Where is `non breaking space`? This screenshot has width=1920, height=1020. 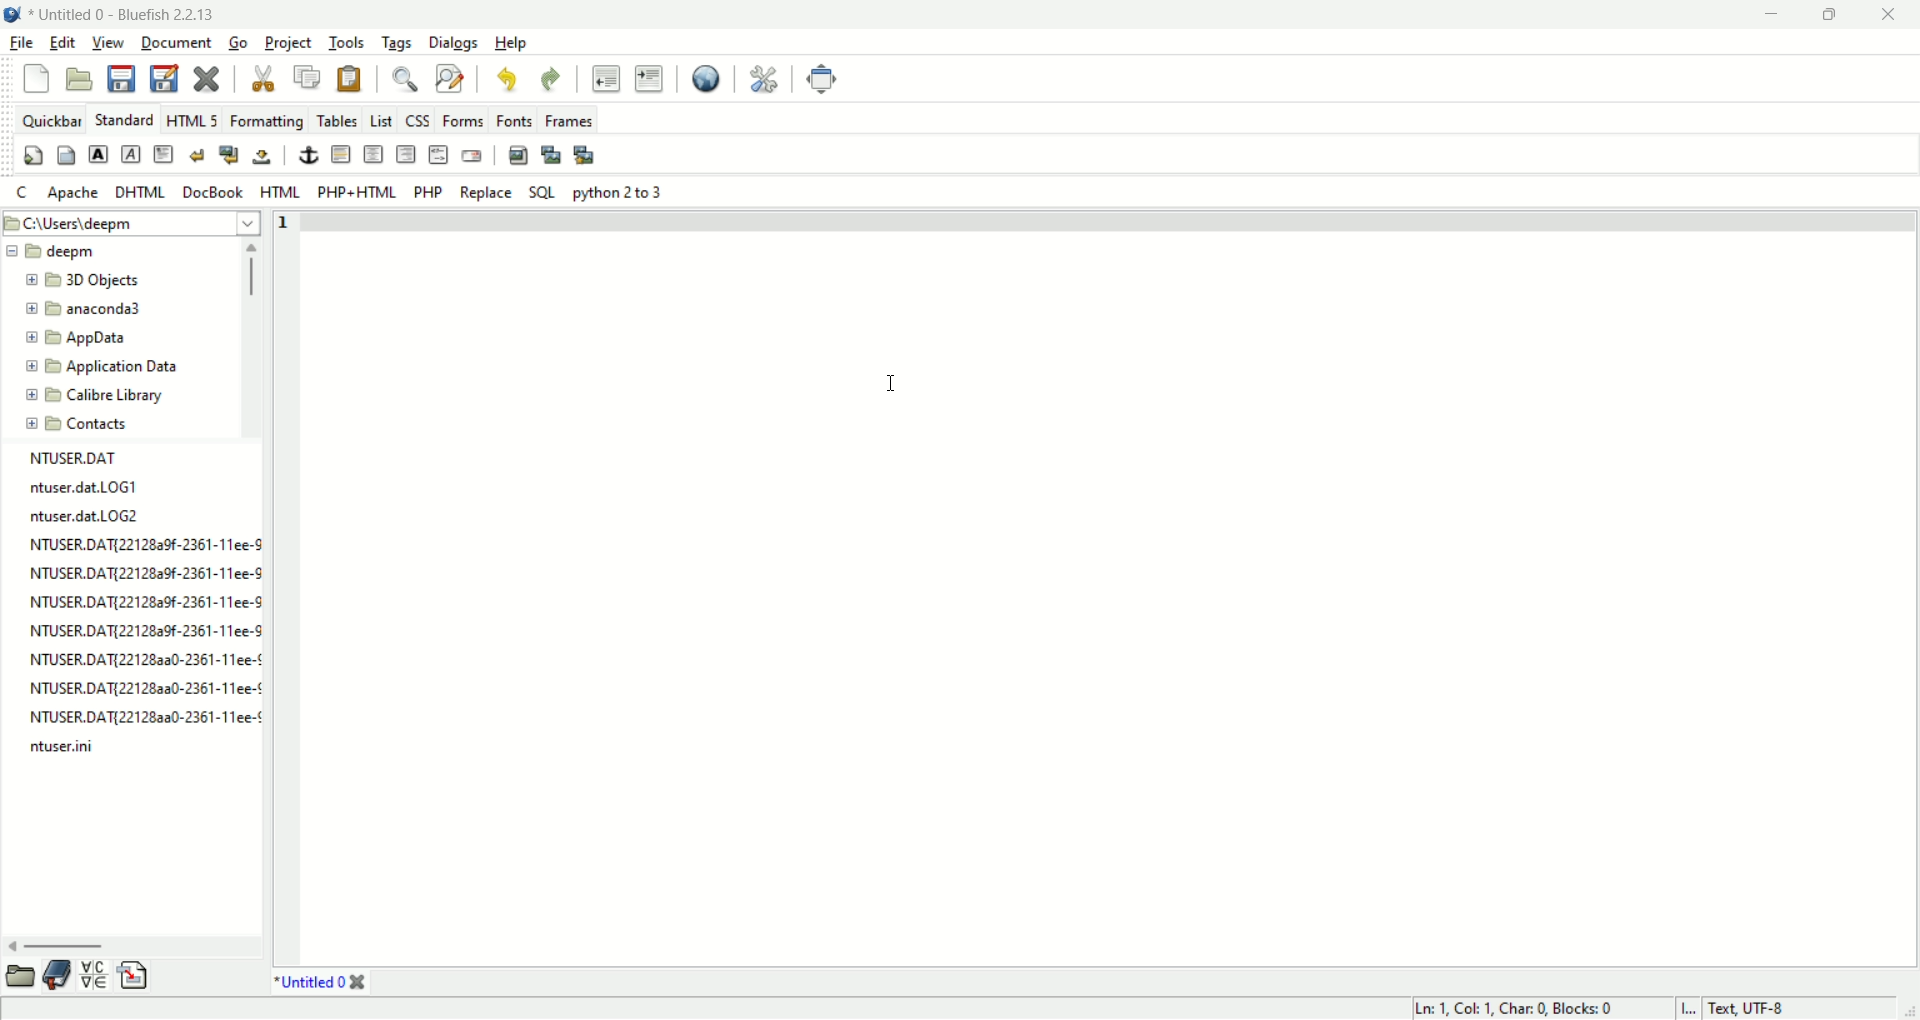 non breaking space is located at coordinates (262, 157).